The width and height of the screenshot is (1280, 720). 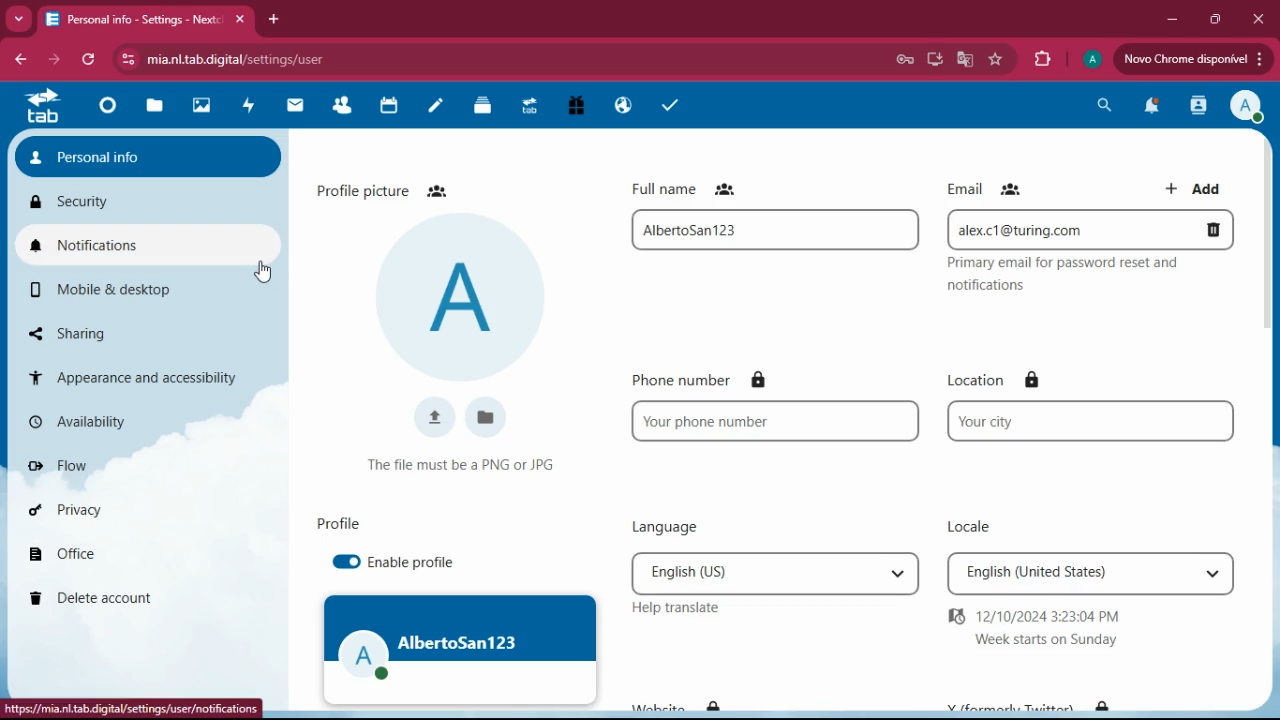 What do you see at coordinates (1090, 627) in the screenshot?
I see `time` at bounding box center [1090, 627].